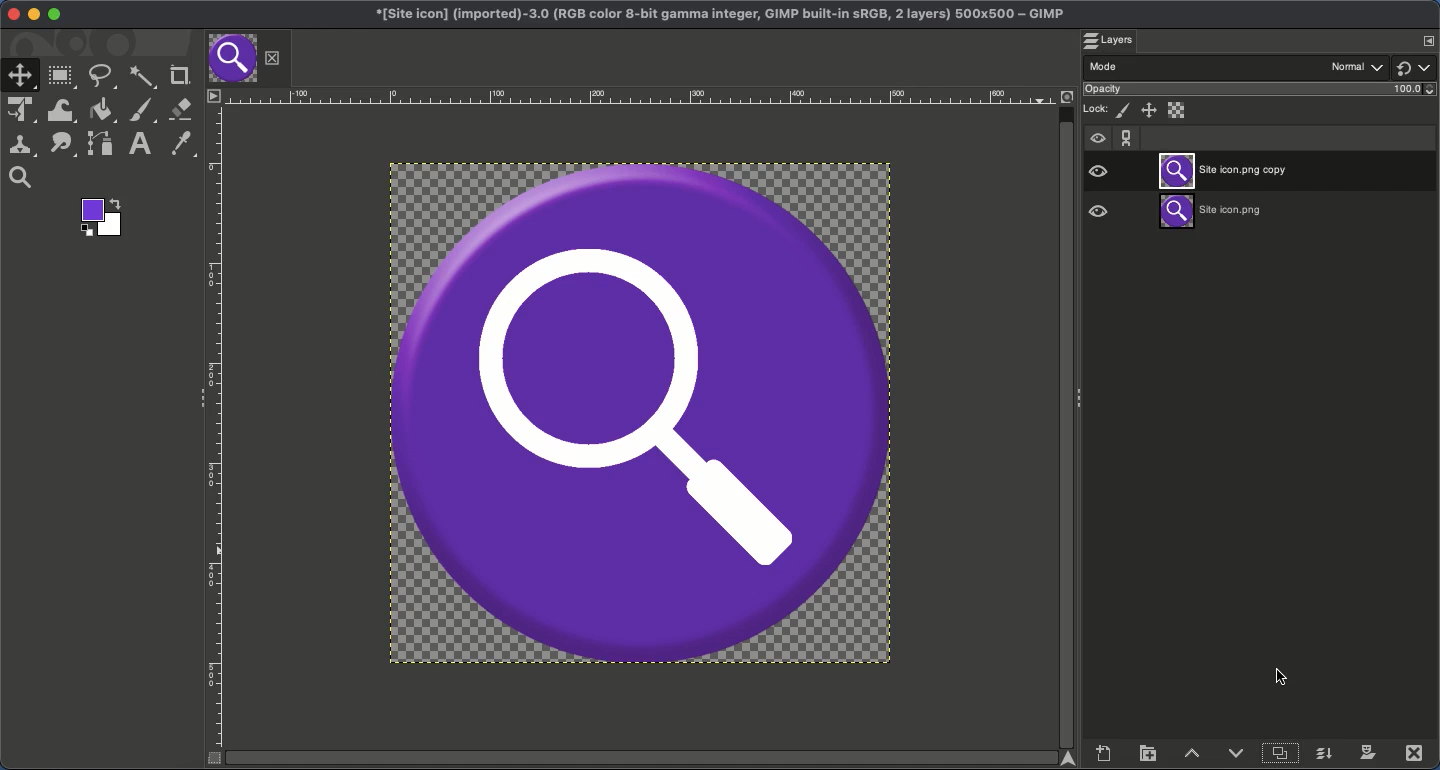 The image size is (1440, 770). Describe the element at coordinates (1104, 751) in the screenshot. I see `Create a new layer` at that location.